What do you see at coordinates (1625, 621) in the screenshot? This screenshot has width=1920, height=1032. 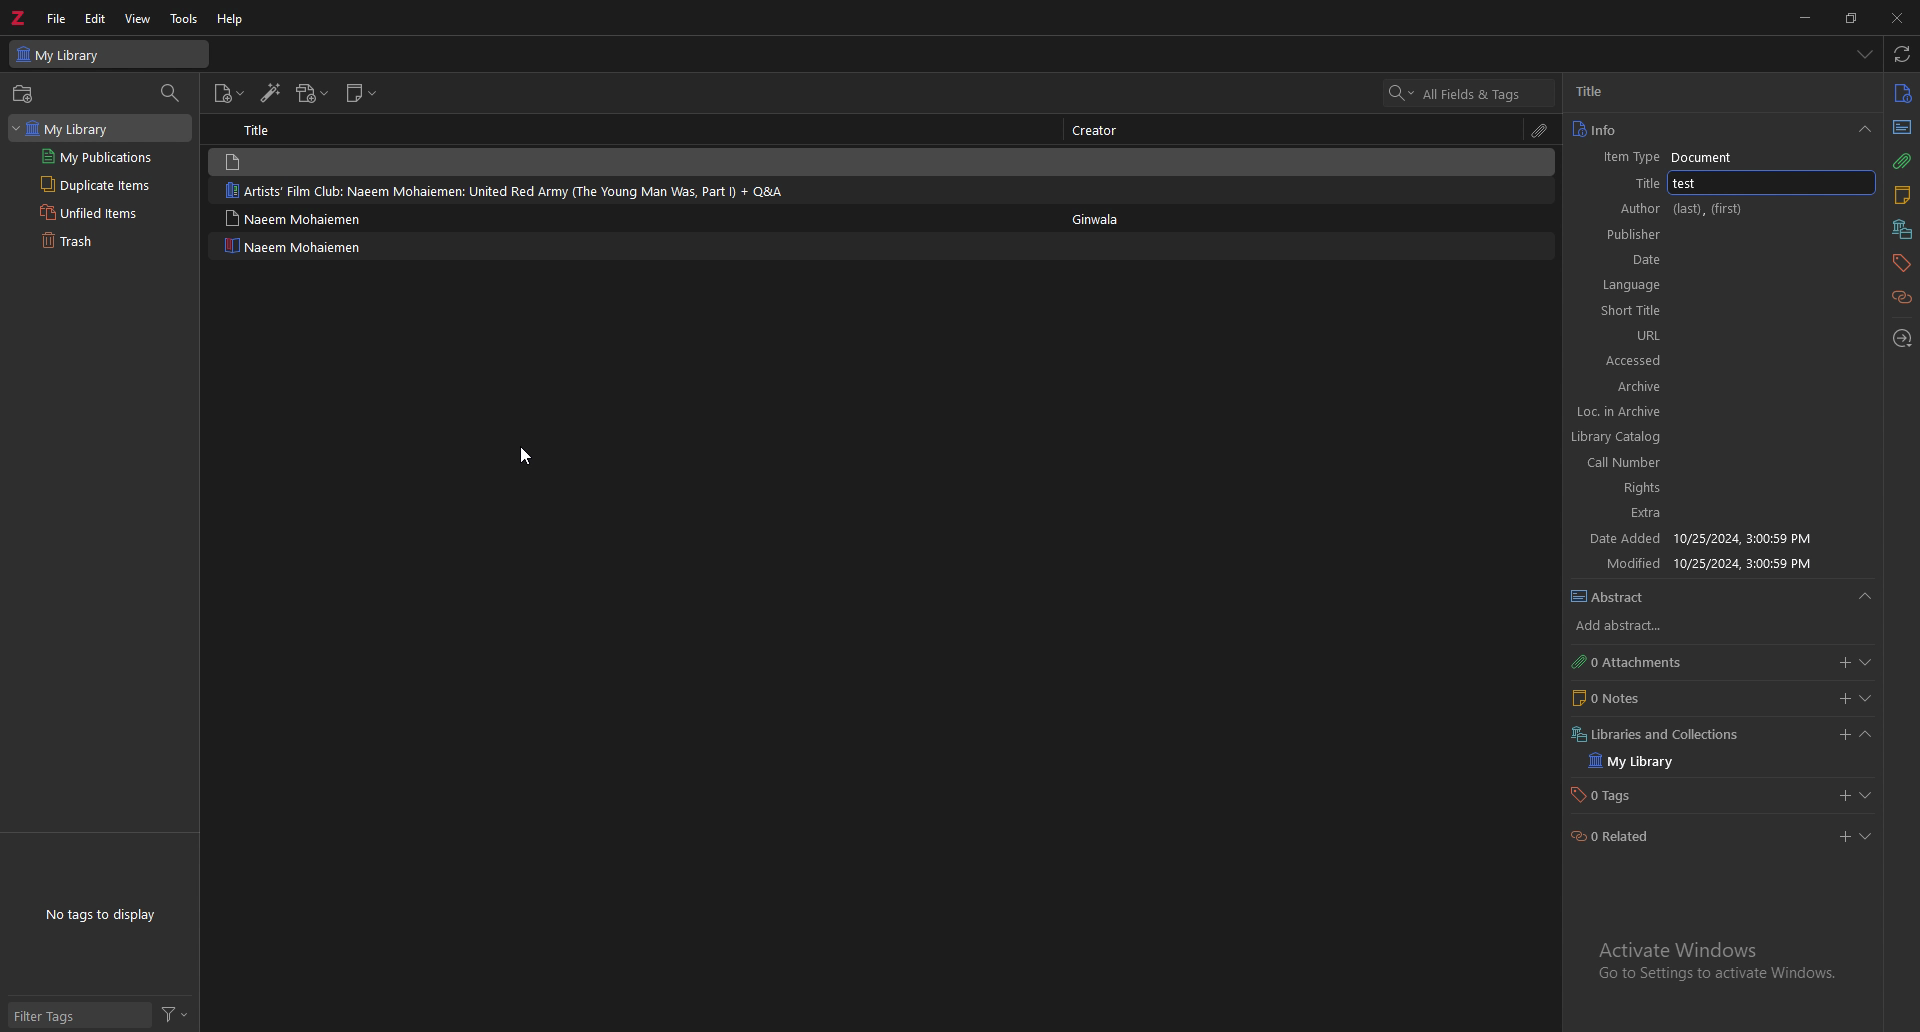 I see `archive` at bounding box center [1625, 621].